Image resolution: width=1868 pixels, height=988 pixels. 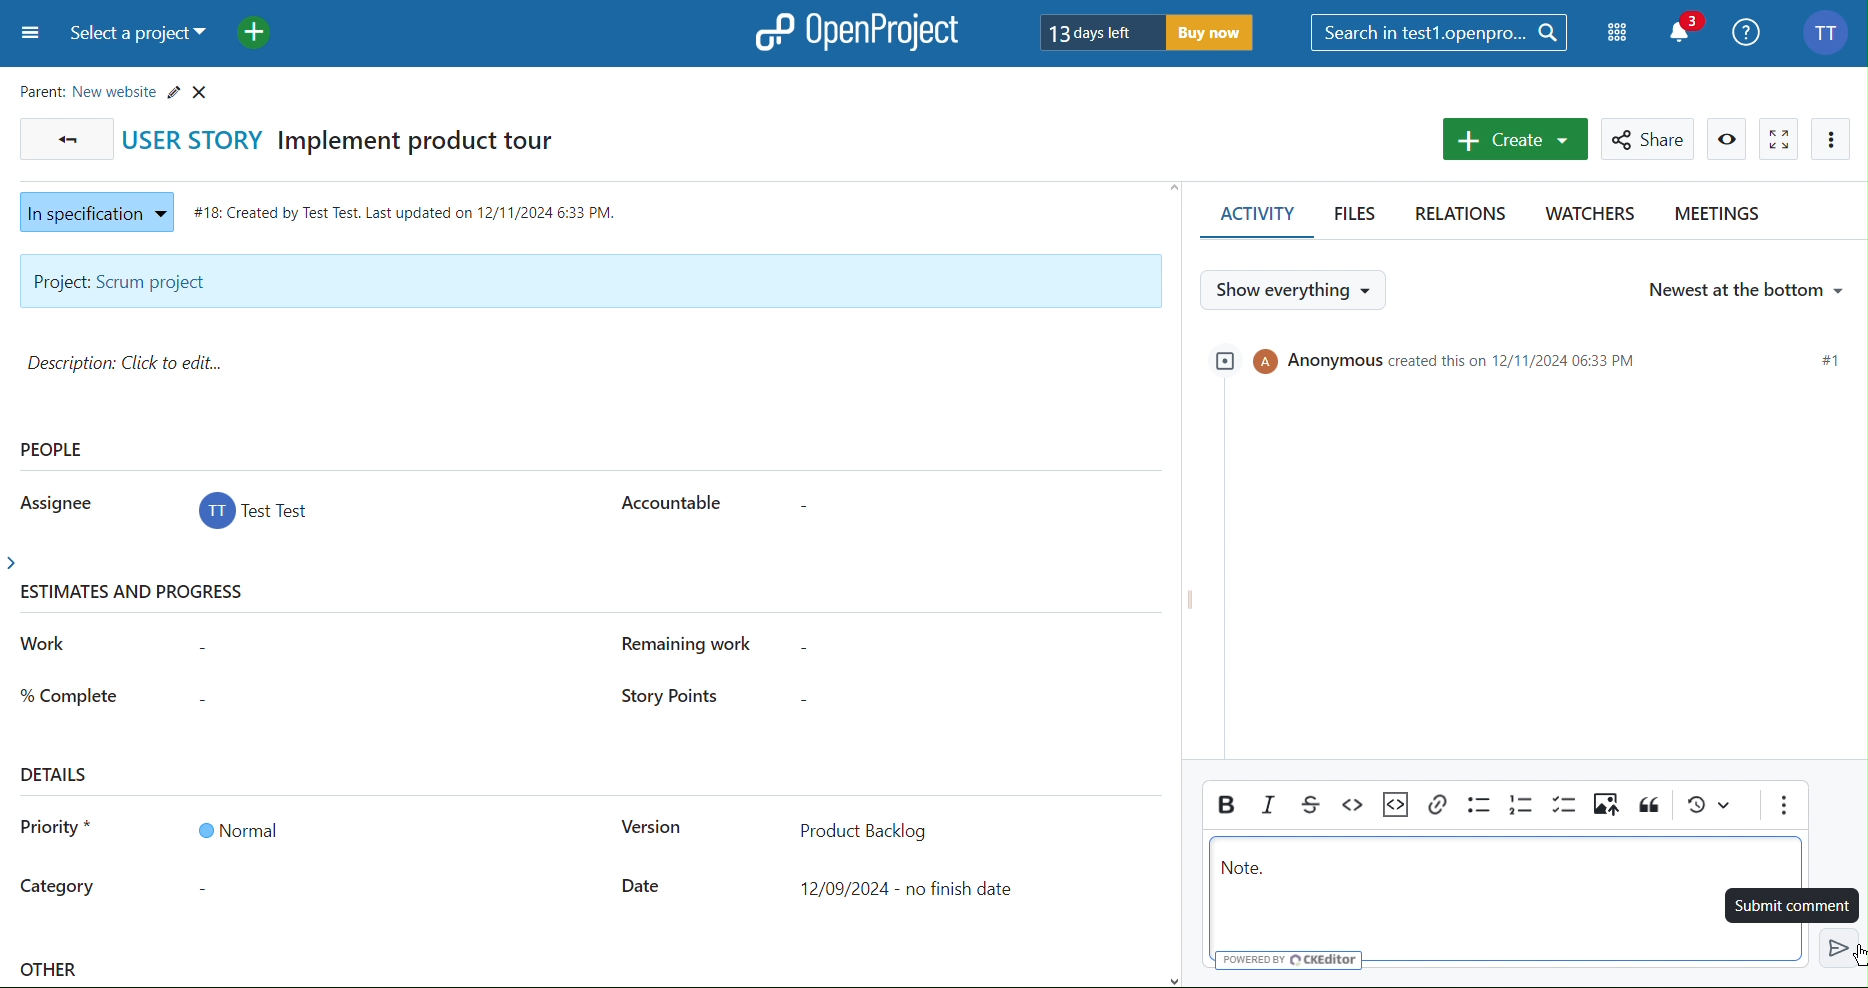 What do you see at coordinates (57, 773) in the screenshot?
I see `Details` at bounding box center [57, 773].